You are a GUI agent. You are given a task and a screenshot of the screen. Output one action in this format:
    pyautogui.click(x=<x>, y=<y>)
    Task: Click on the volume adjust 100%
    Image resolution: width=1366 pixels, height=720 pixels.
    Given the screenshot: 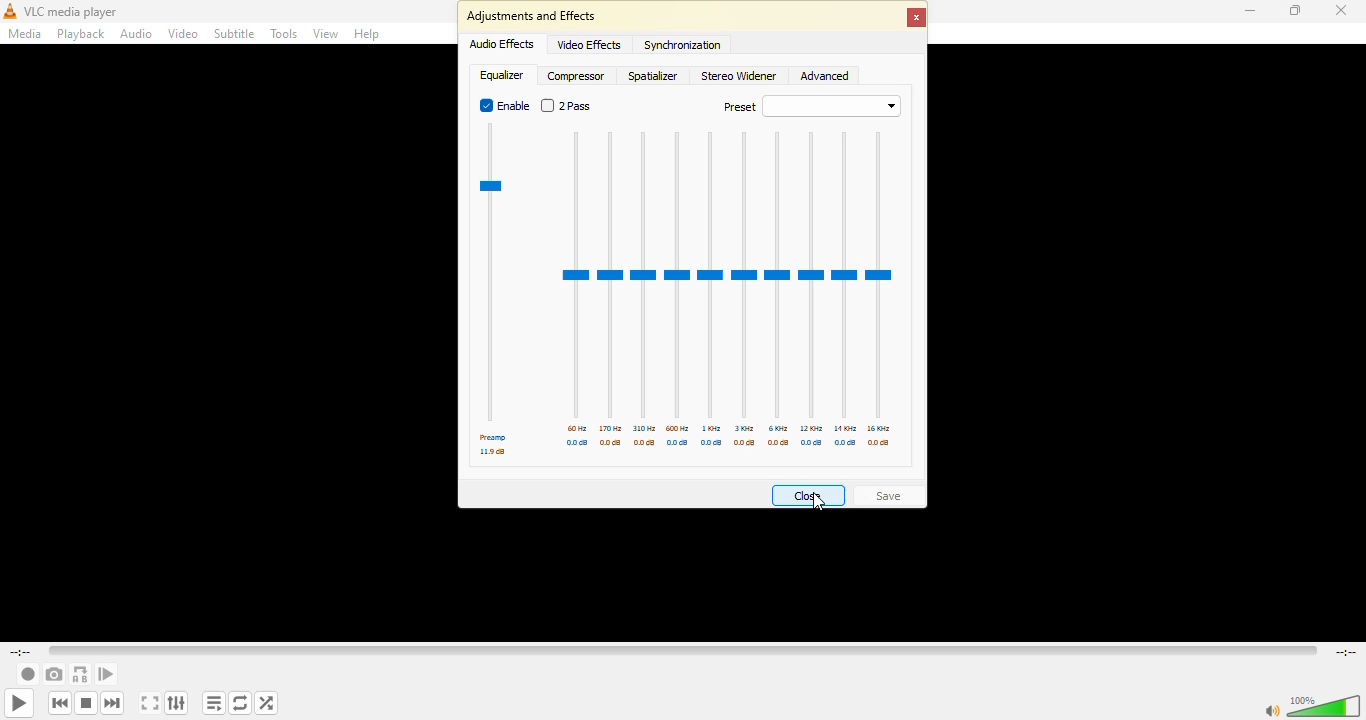 What is the action you would take?
    pyautogui.click(x=1327, y=706)
    